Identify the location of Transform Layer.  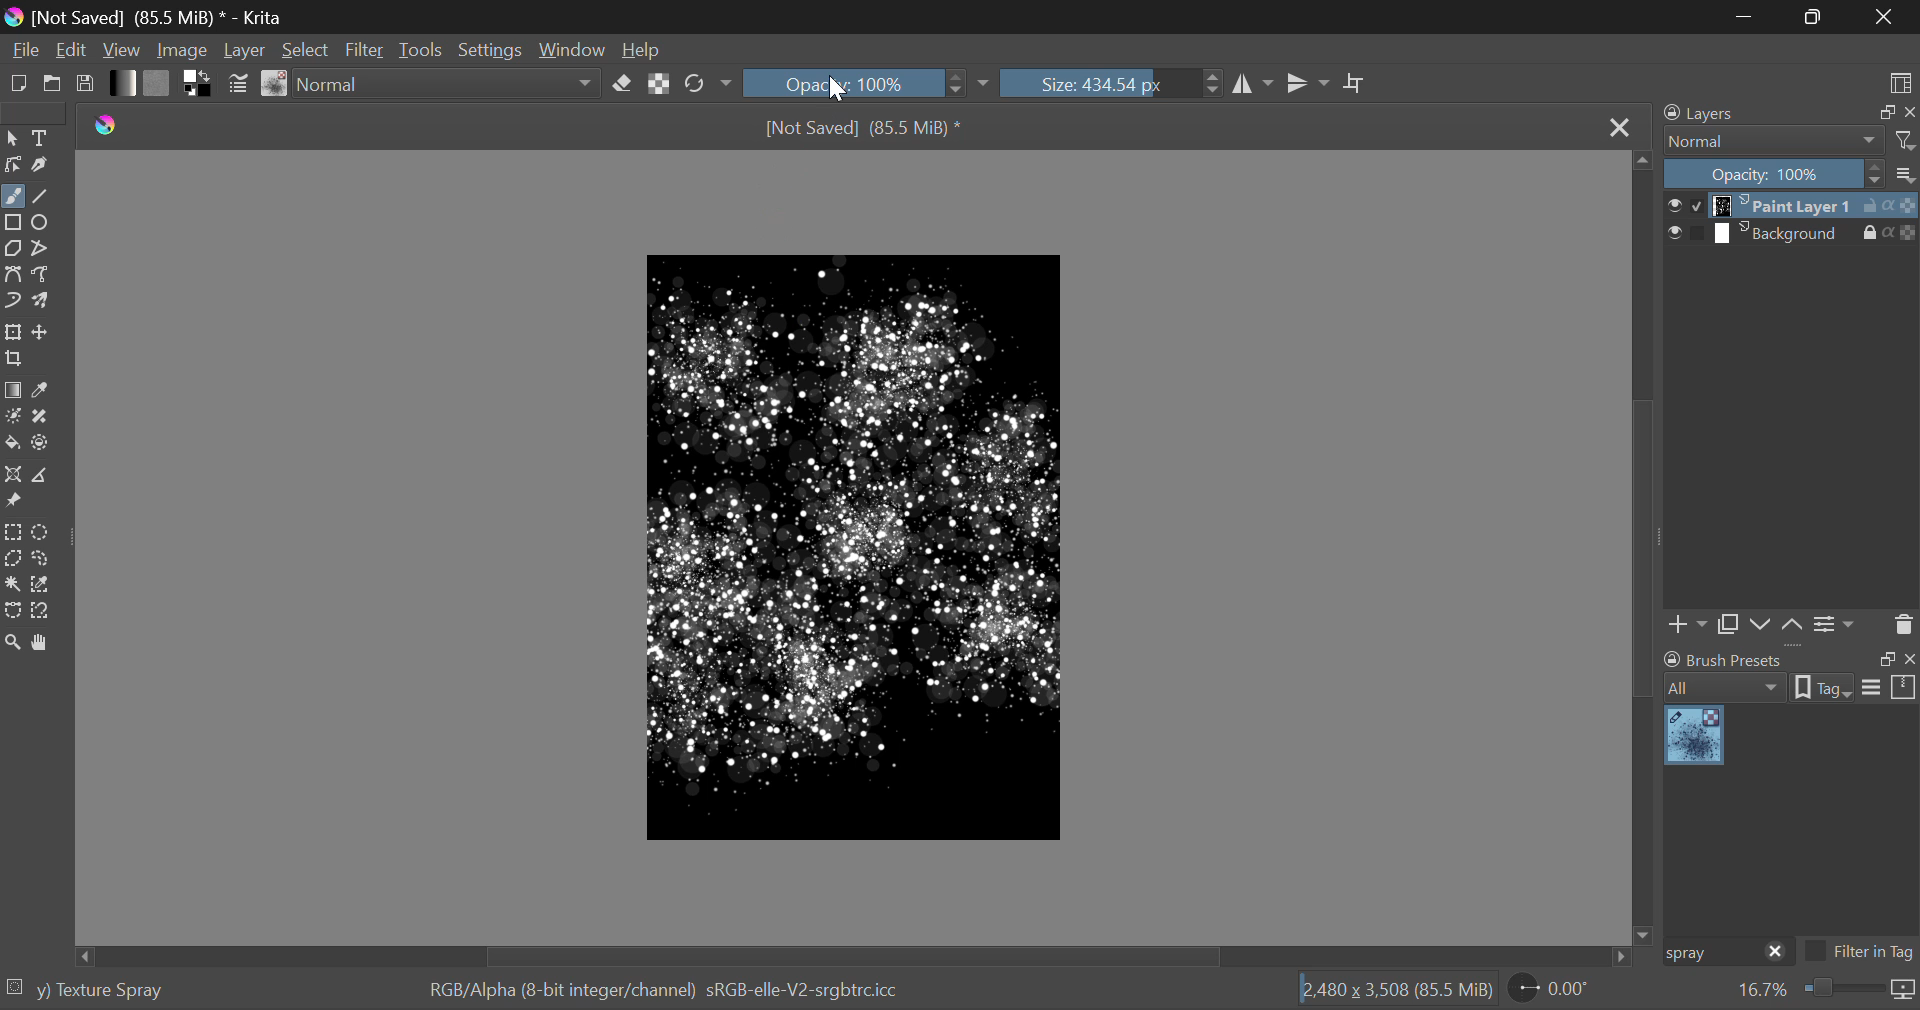
(13, 332).